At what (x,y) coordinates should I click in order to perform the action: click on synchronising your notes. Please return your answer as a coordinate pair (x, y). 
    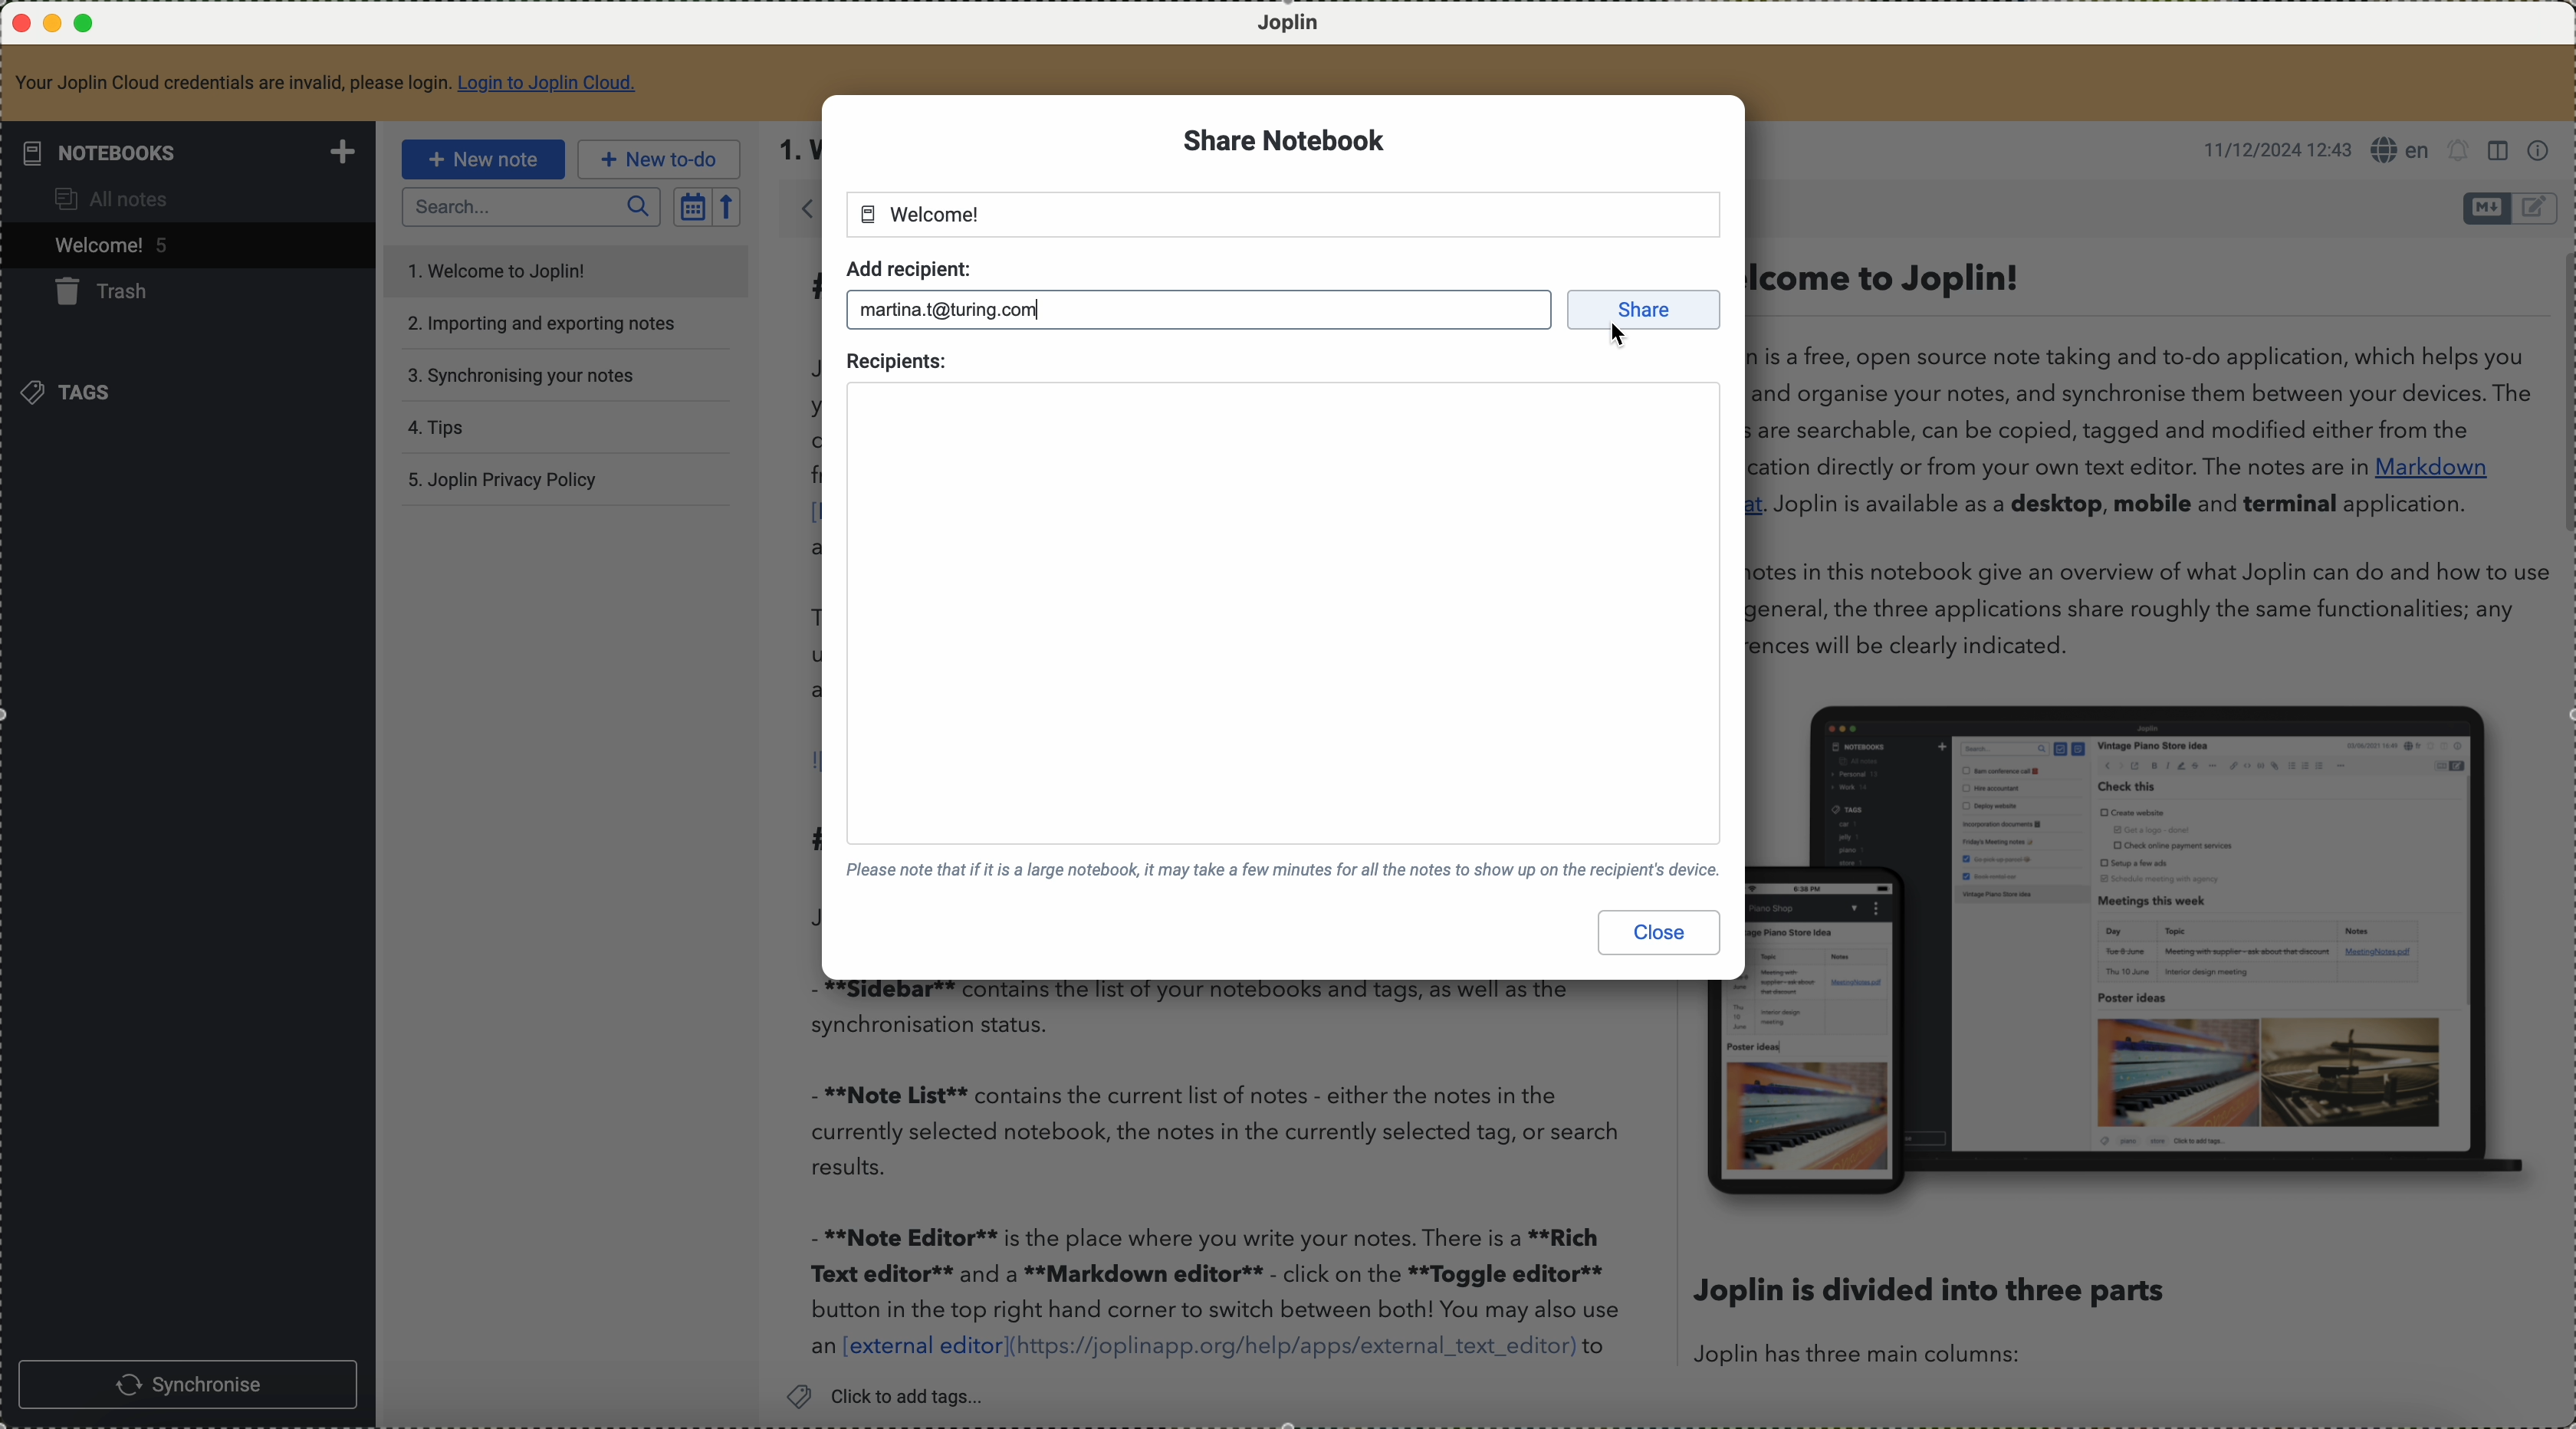
    Looking at the image, I should click on (523, 375).